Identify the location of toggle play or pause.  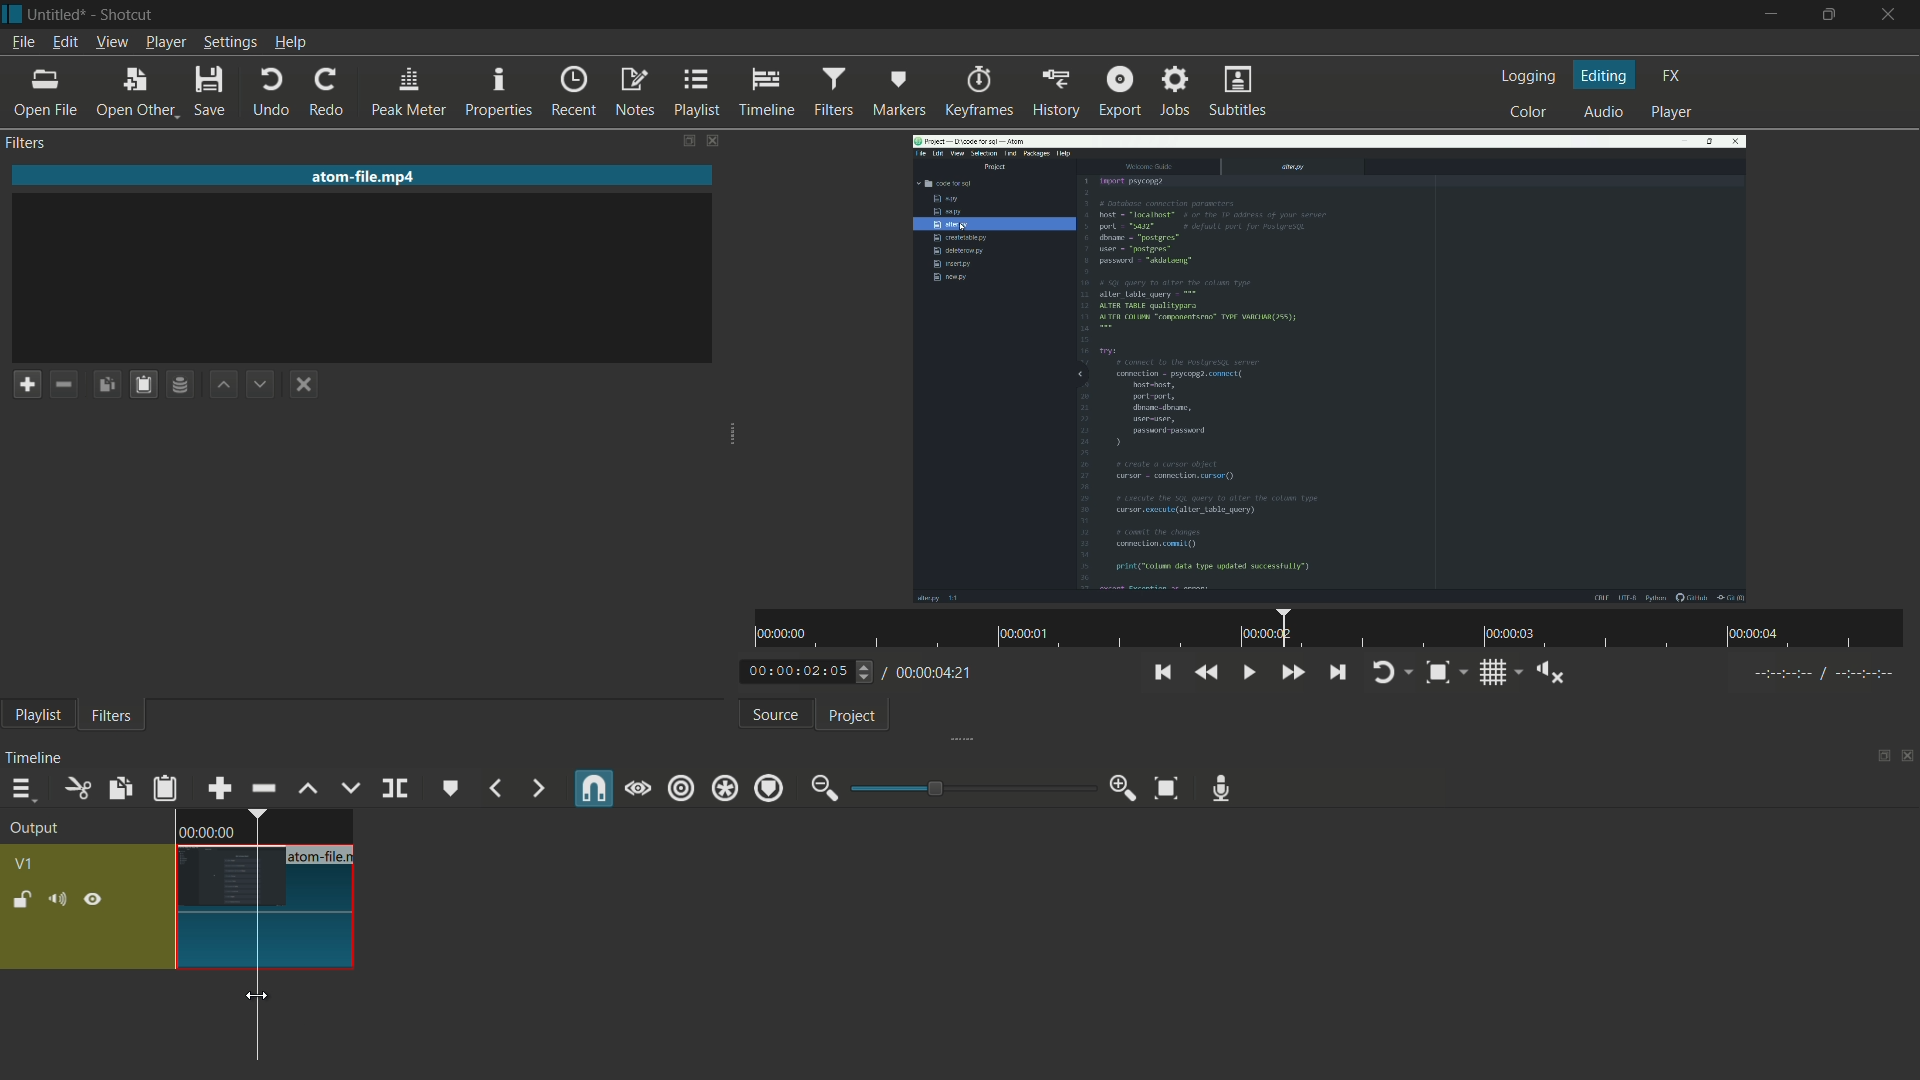
(1249, 673).